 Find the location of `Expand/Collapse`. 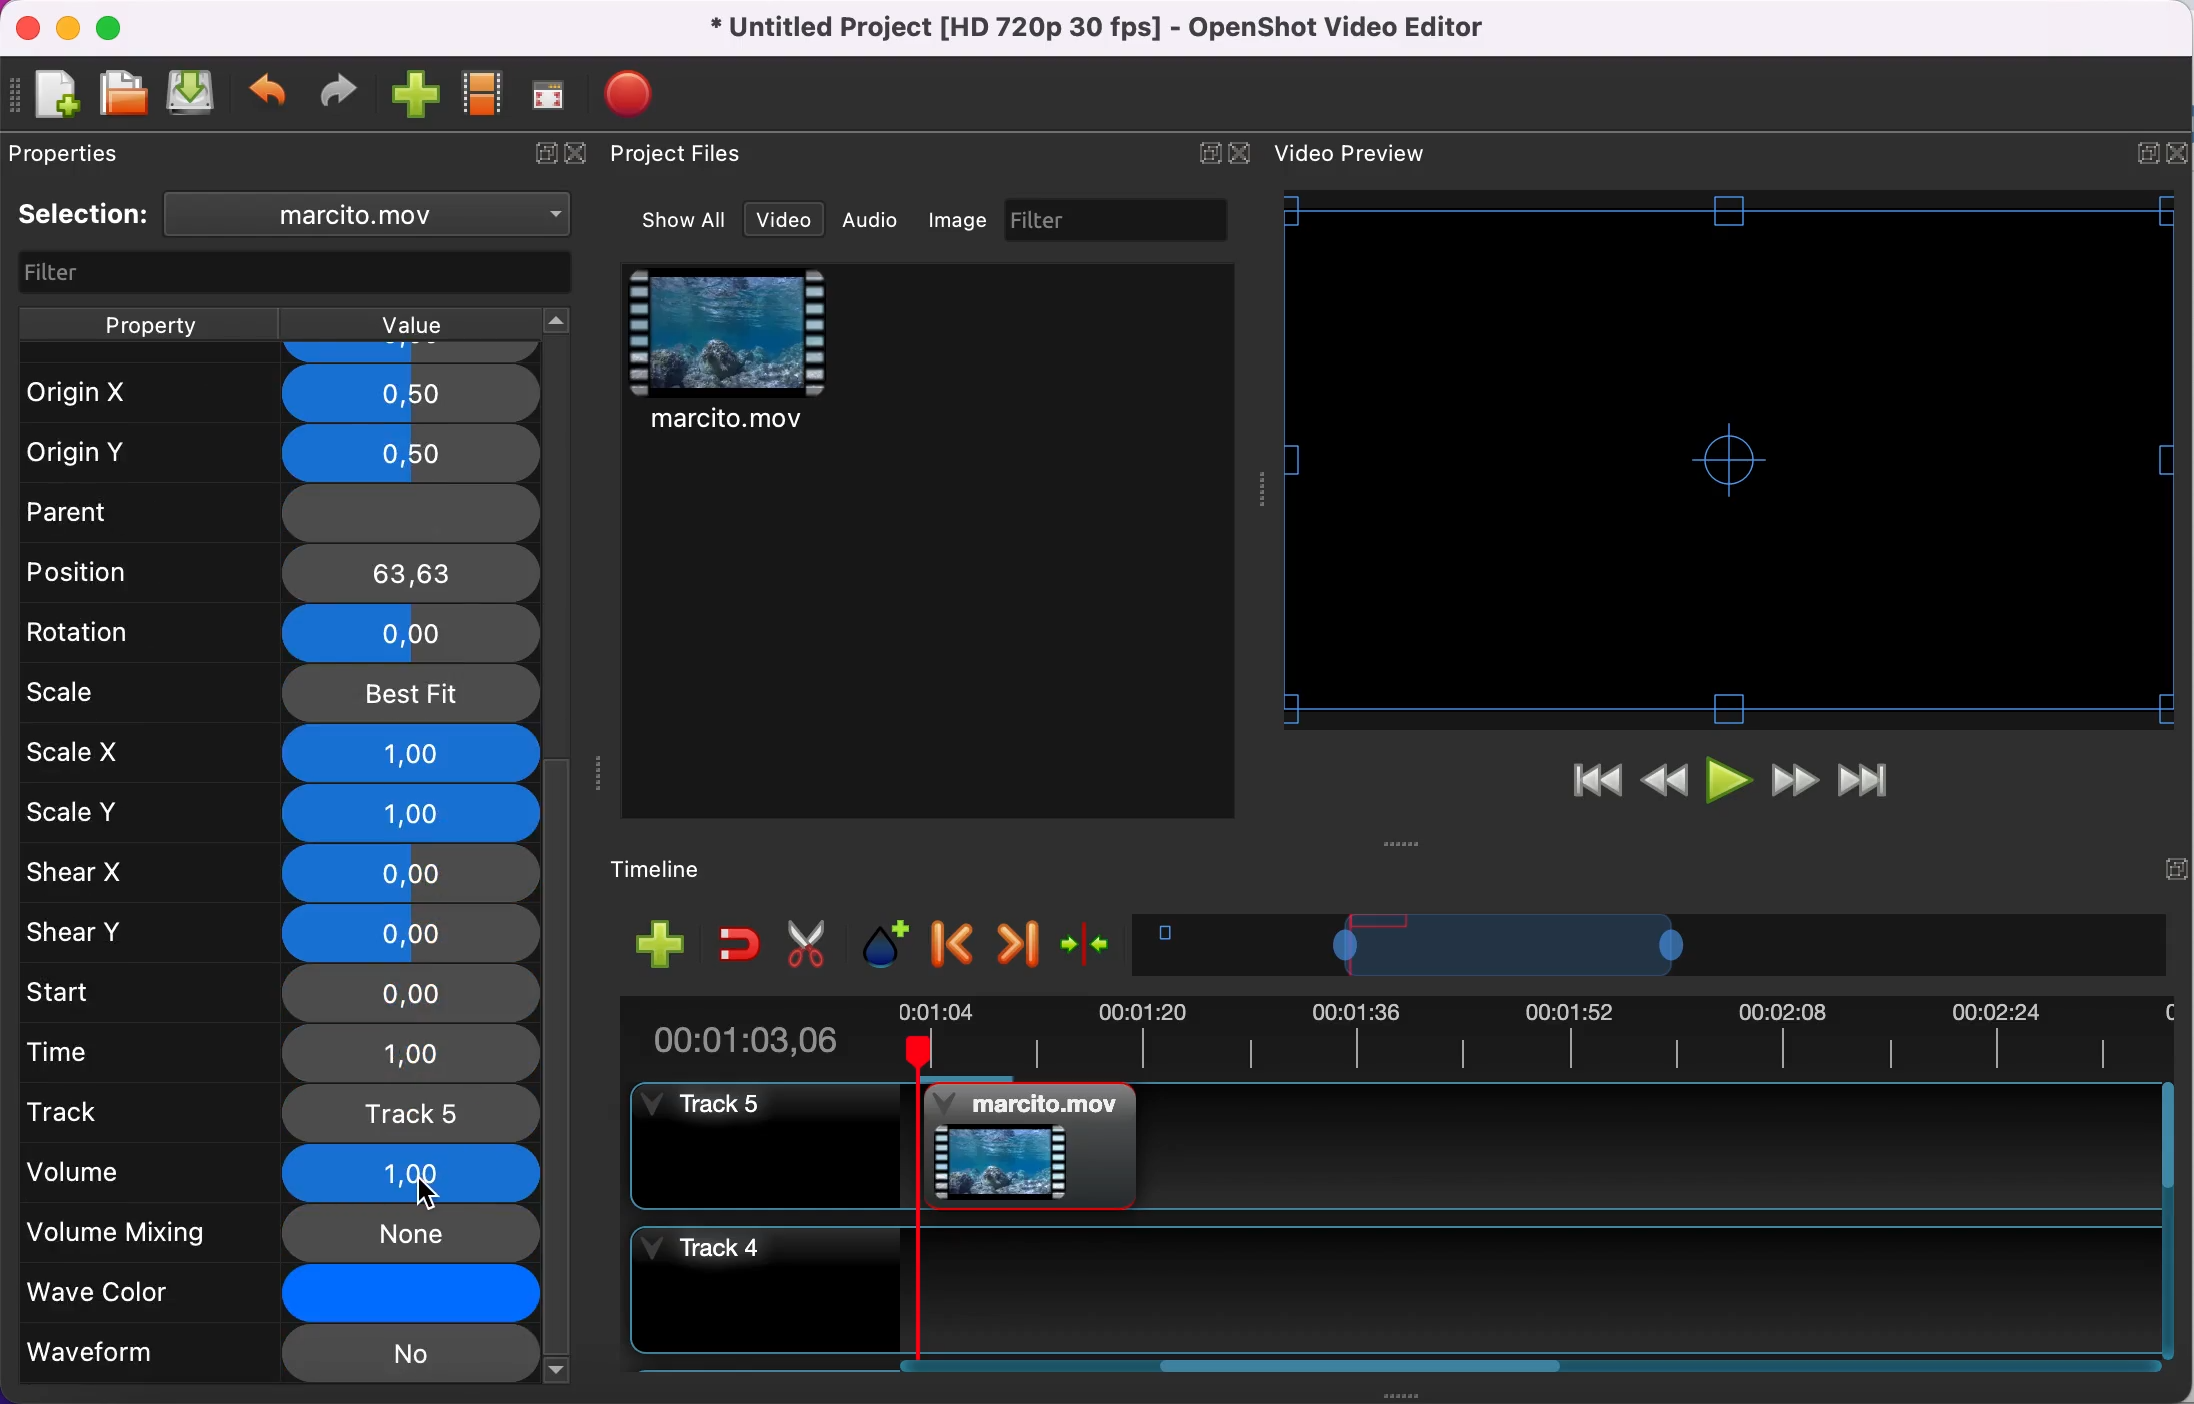

Expand/Collapse is located at coordinates (2176, 869).